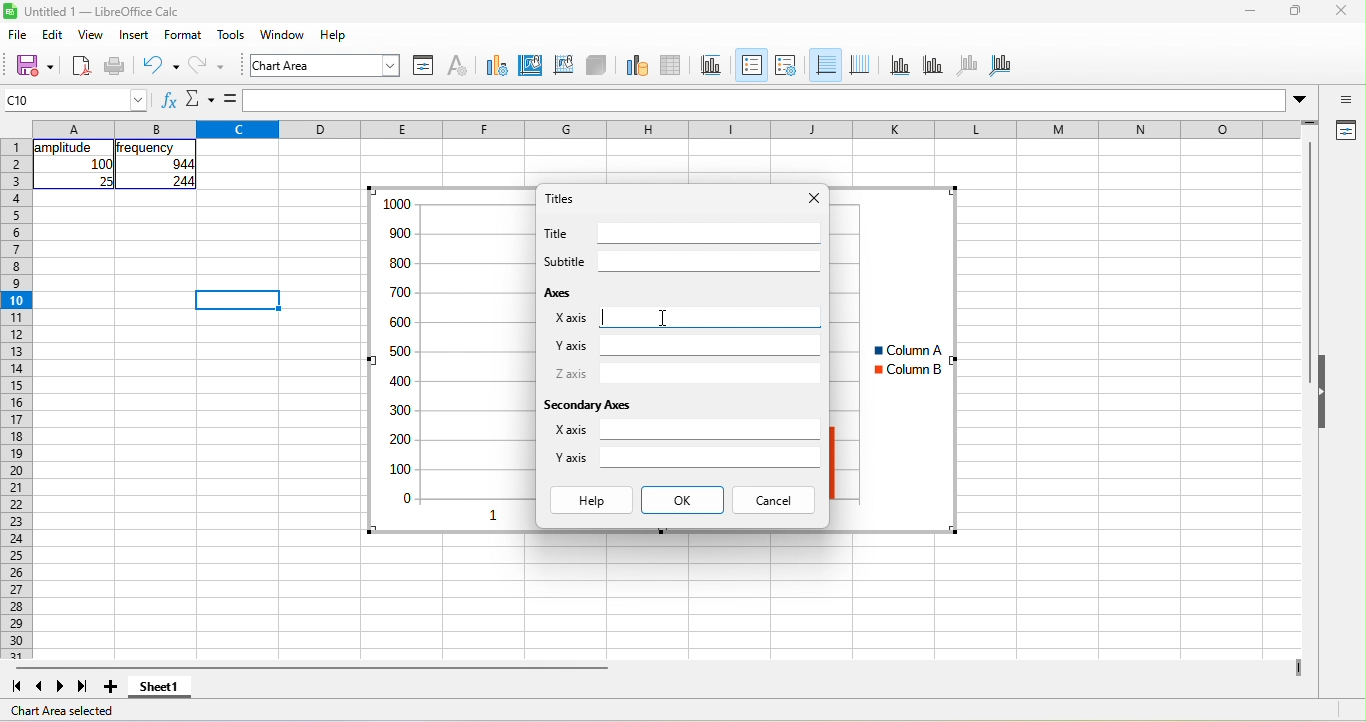 This screenshot has width=1366, height=722. What do you see at coordinates (563, 66) in the screenshot?
I see `chart wall` at bounding box center [563, 66].